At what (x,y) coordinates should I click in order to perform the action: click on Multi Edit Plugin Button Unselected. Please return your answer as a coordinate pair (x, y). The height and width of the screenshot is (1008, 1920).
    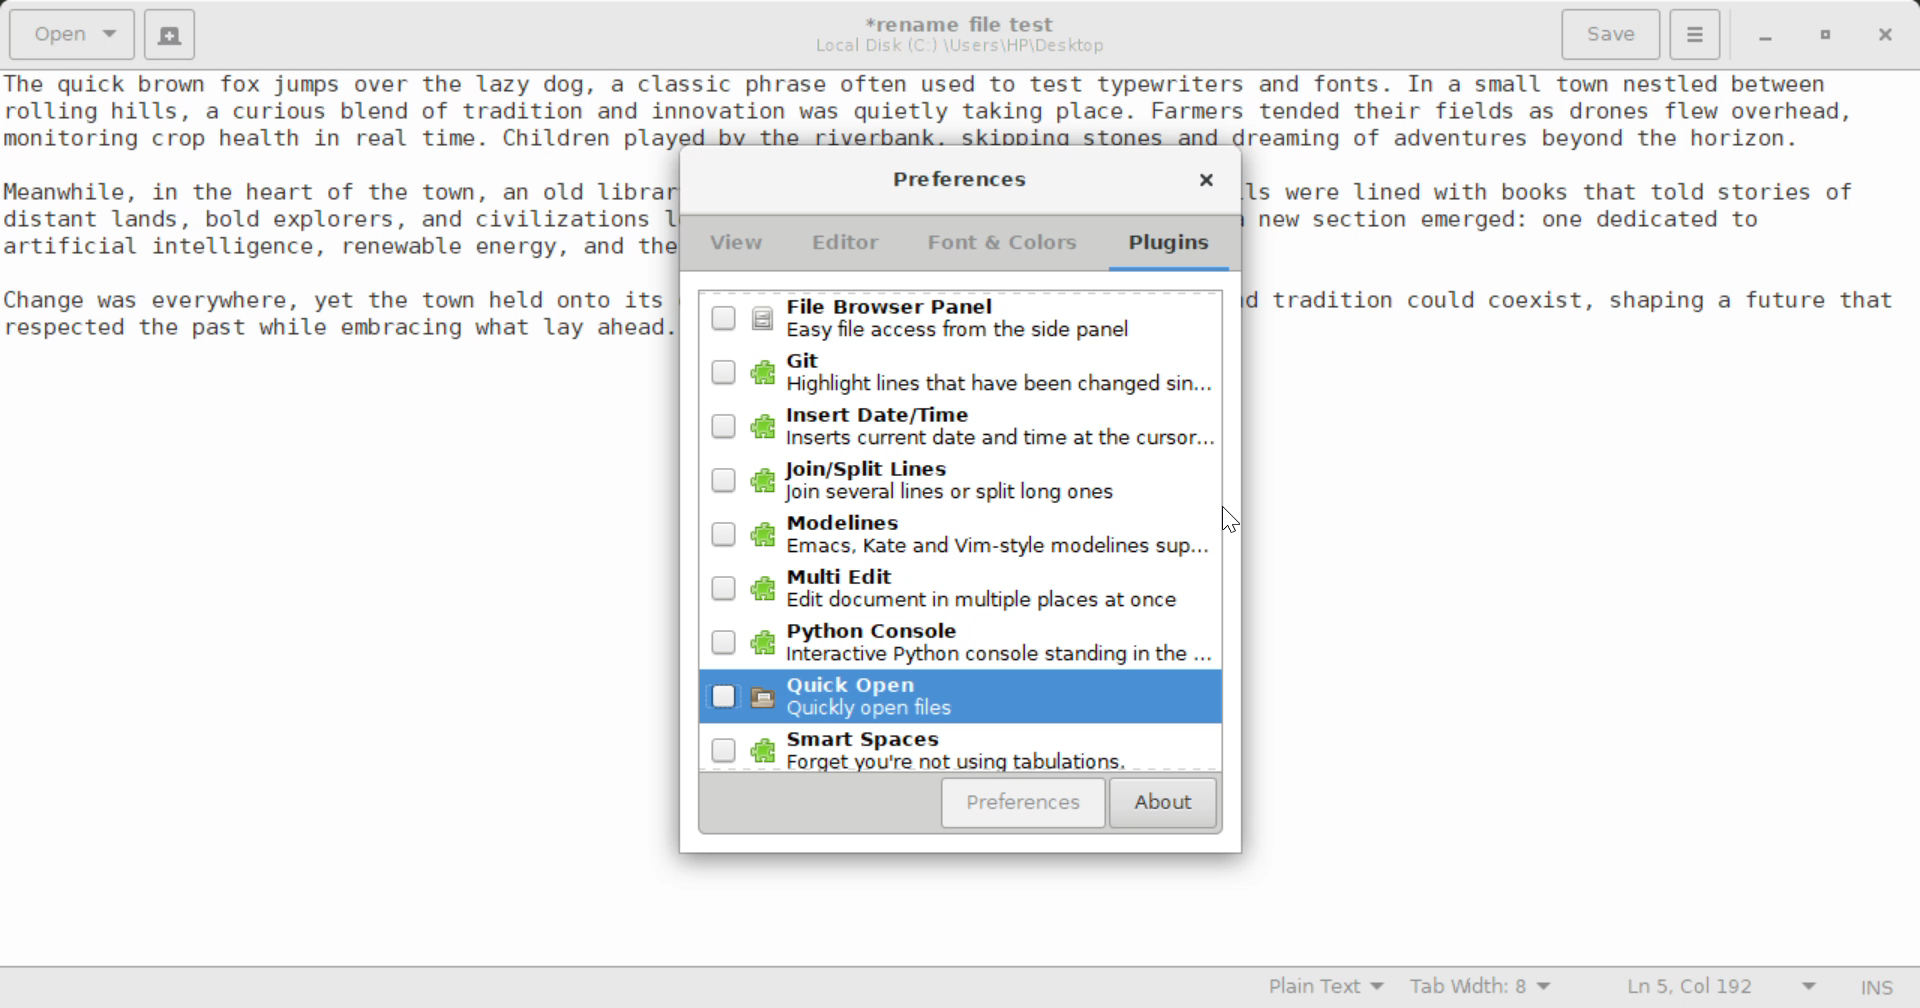
    Looking at the image, I should click on (959, 589).